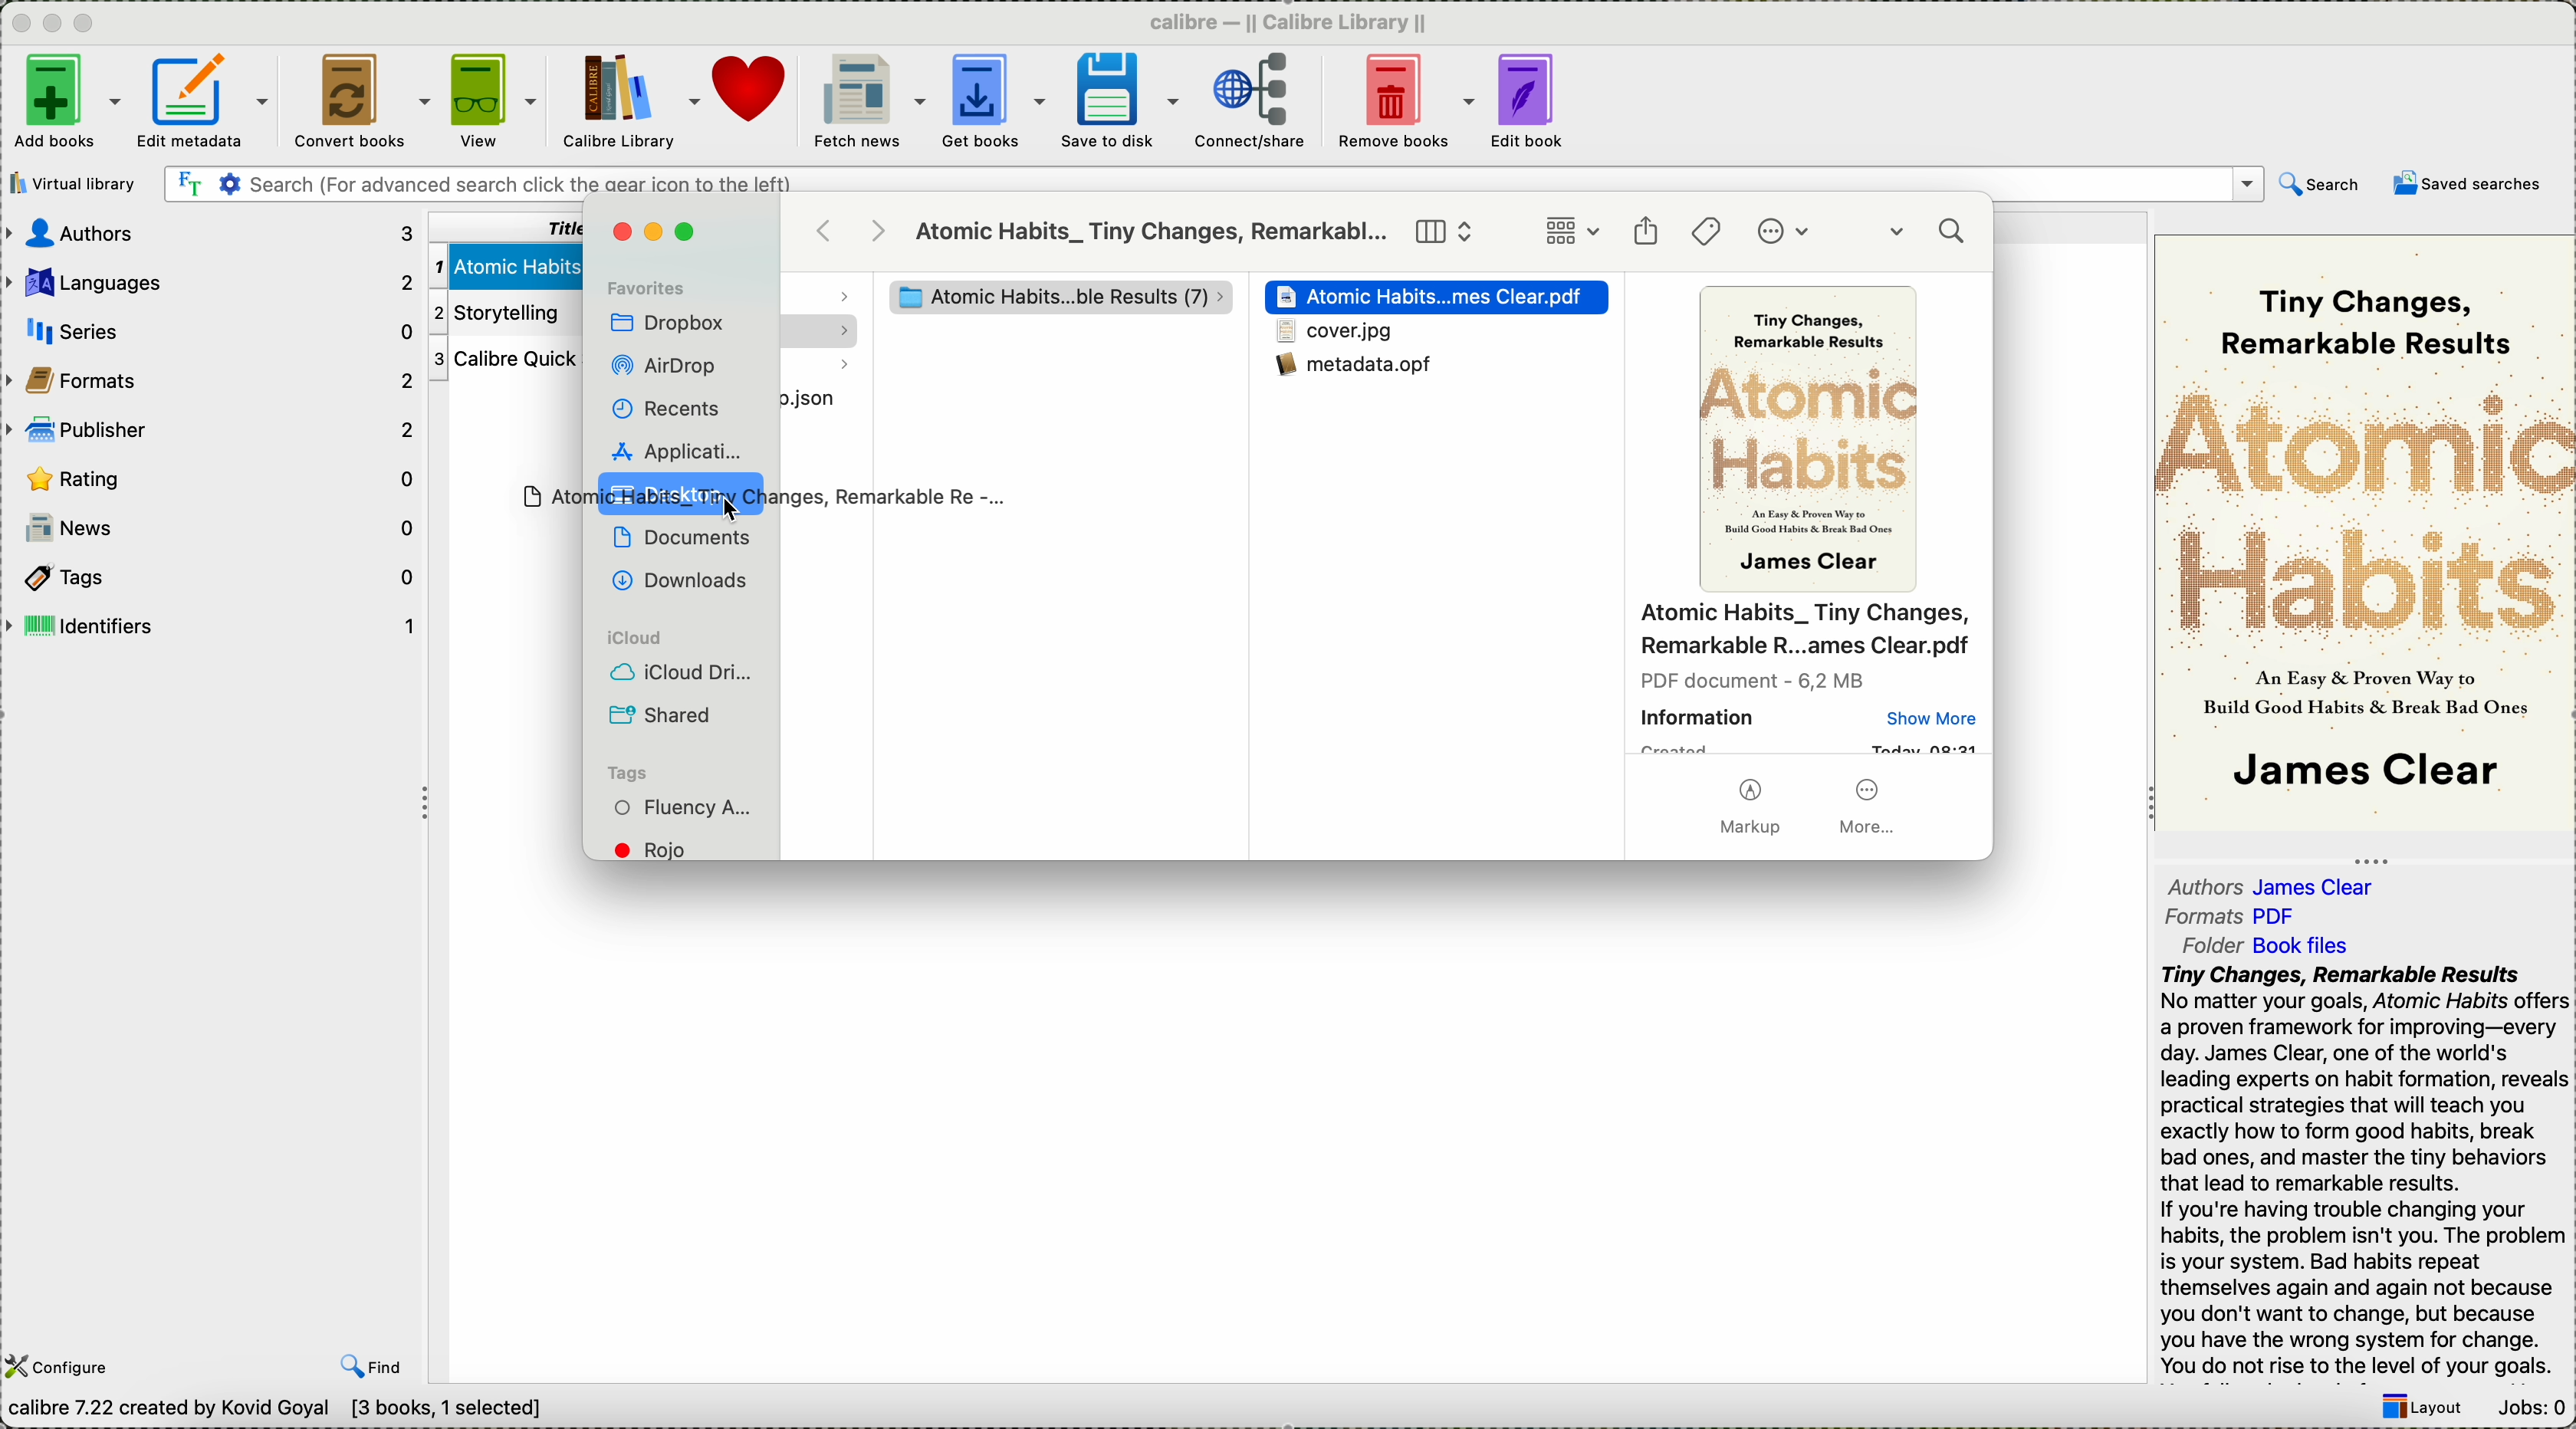 This screenshot has width=2576, height=1429. What do you see at coordinates (674, 449) in the screenshot?
I see `Applications` at bounding box center [674, 449].